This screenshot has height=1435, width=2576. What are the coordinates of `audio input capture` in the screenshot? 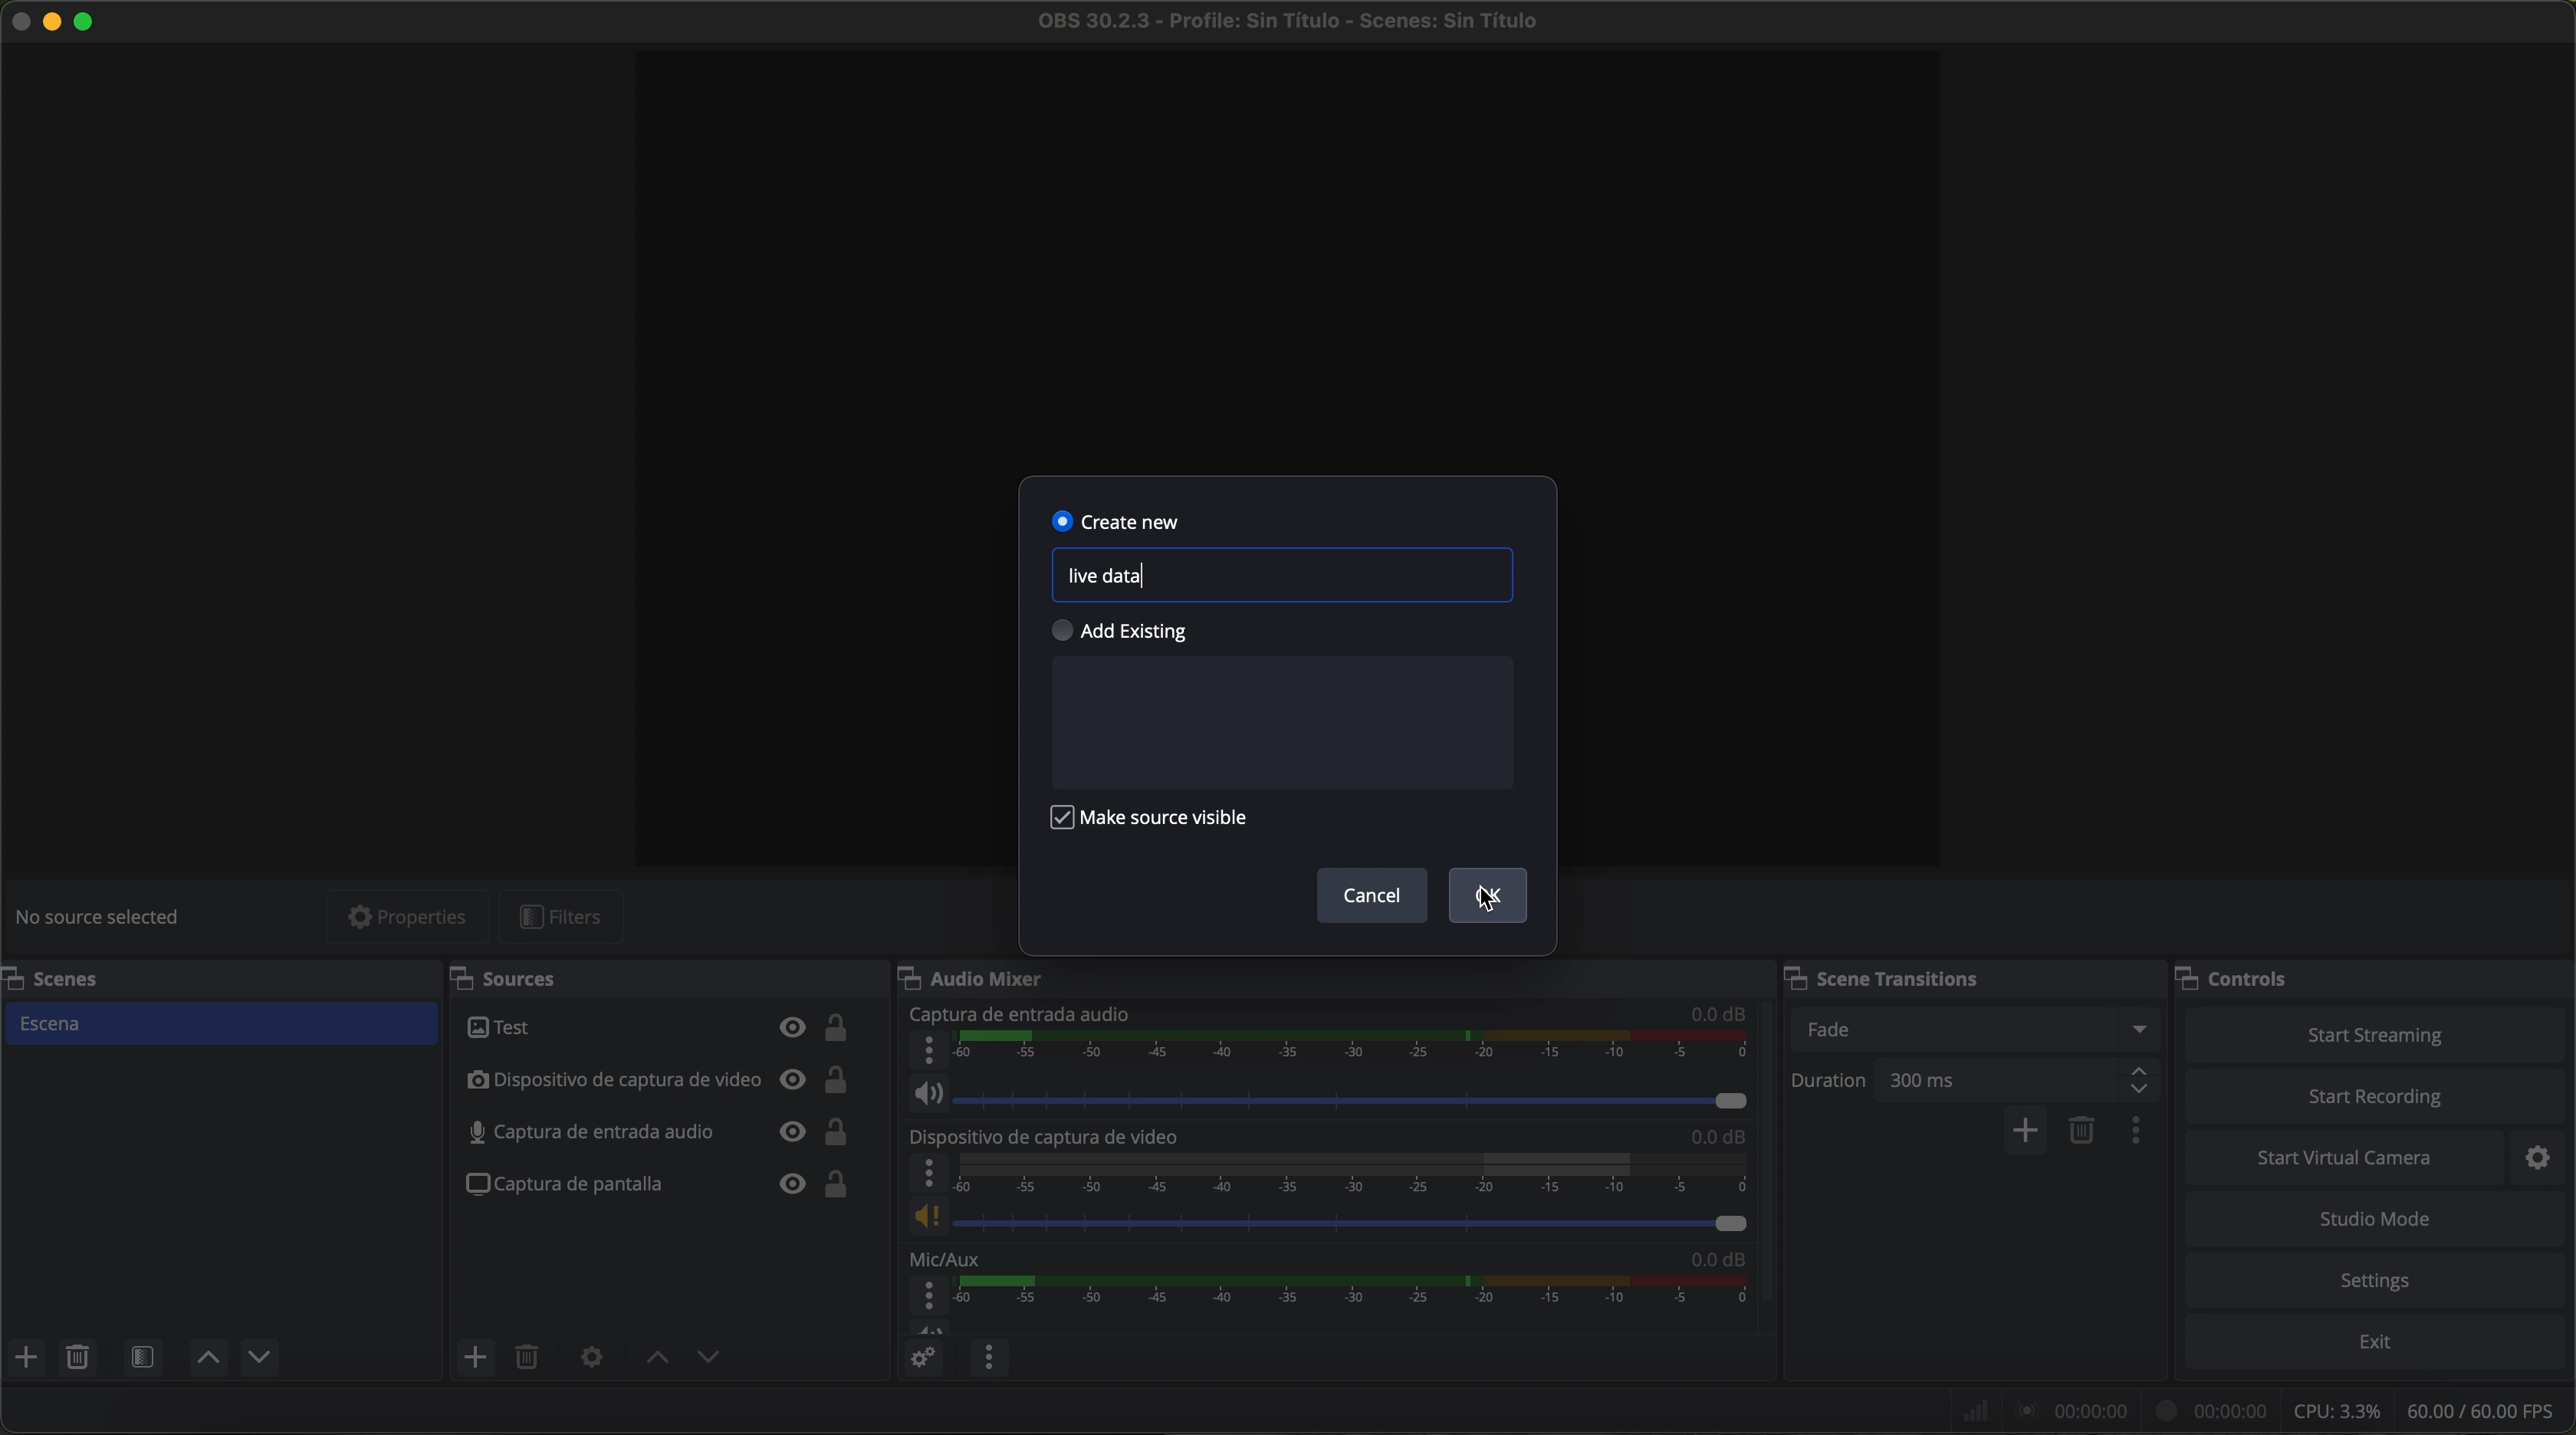 It's located at (663, 1132).